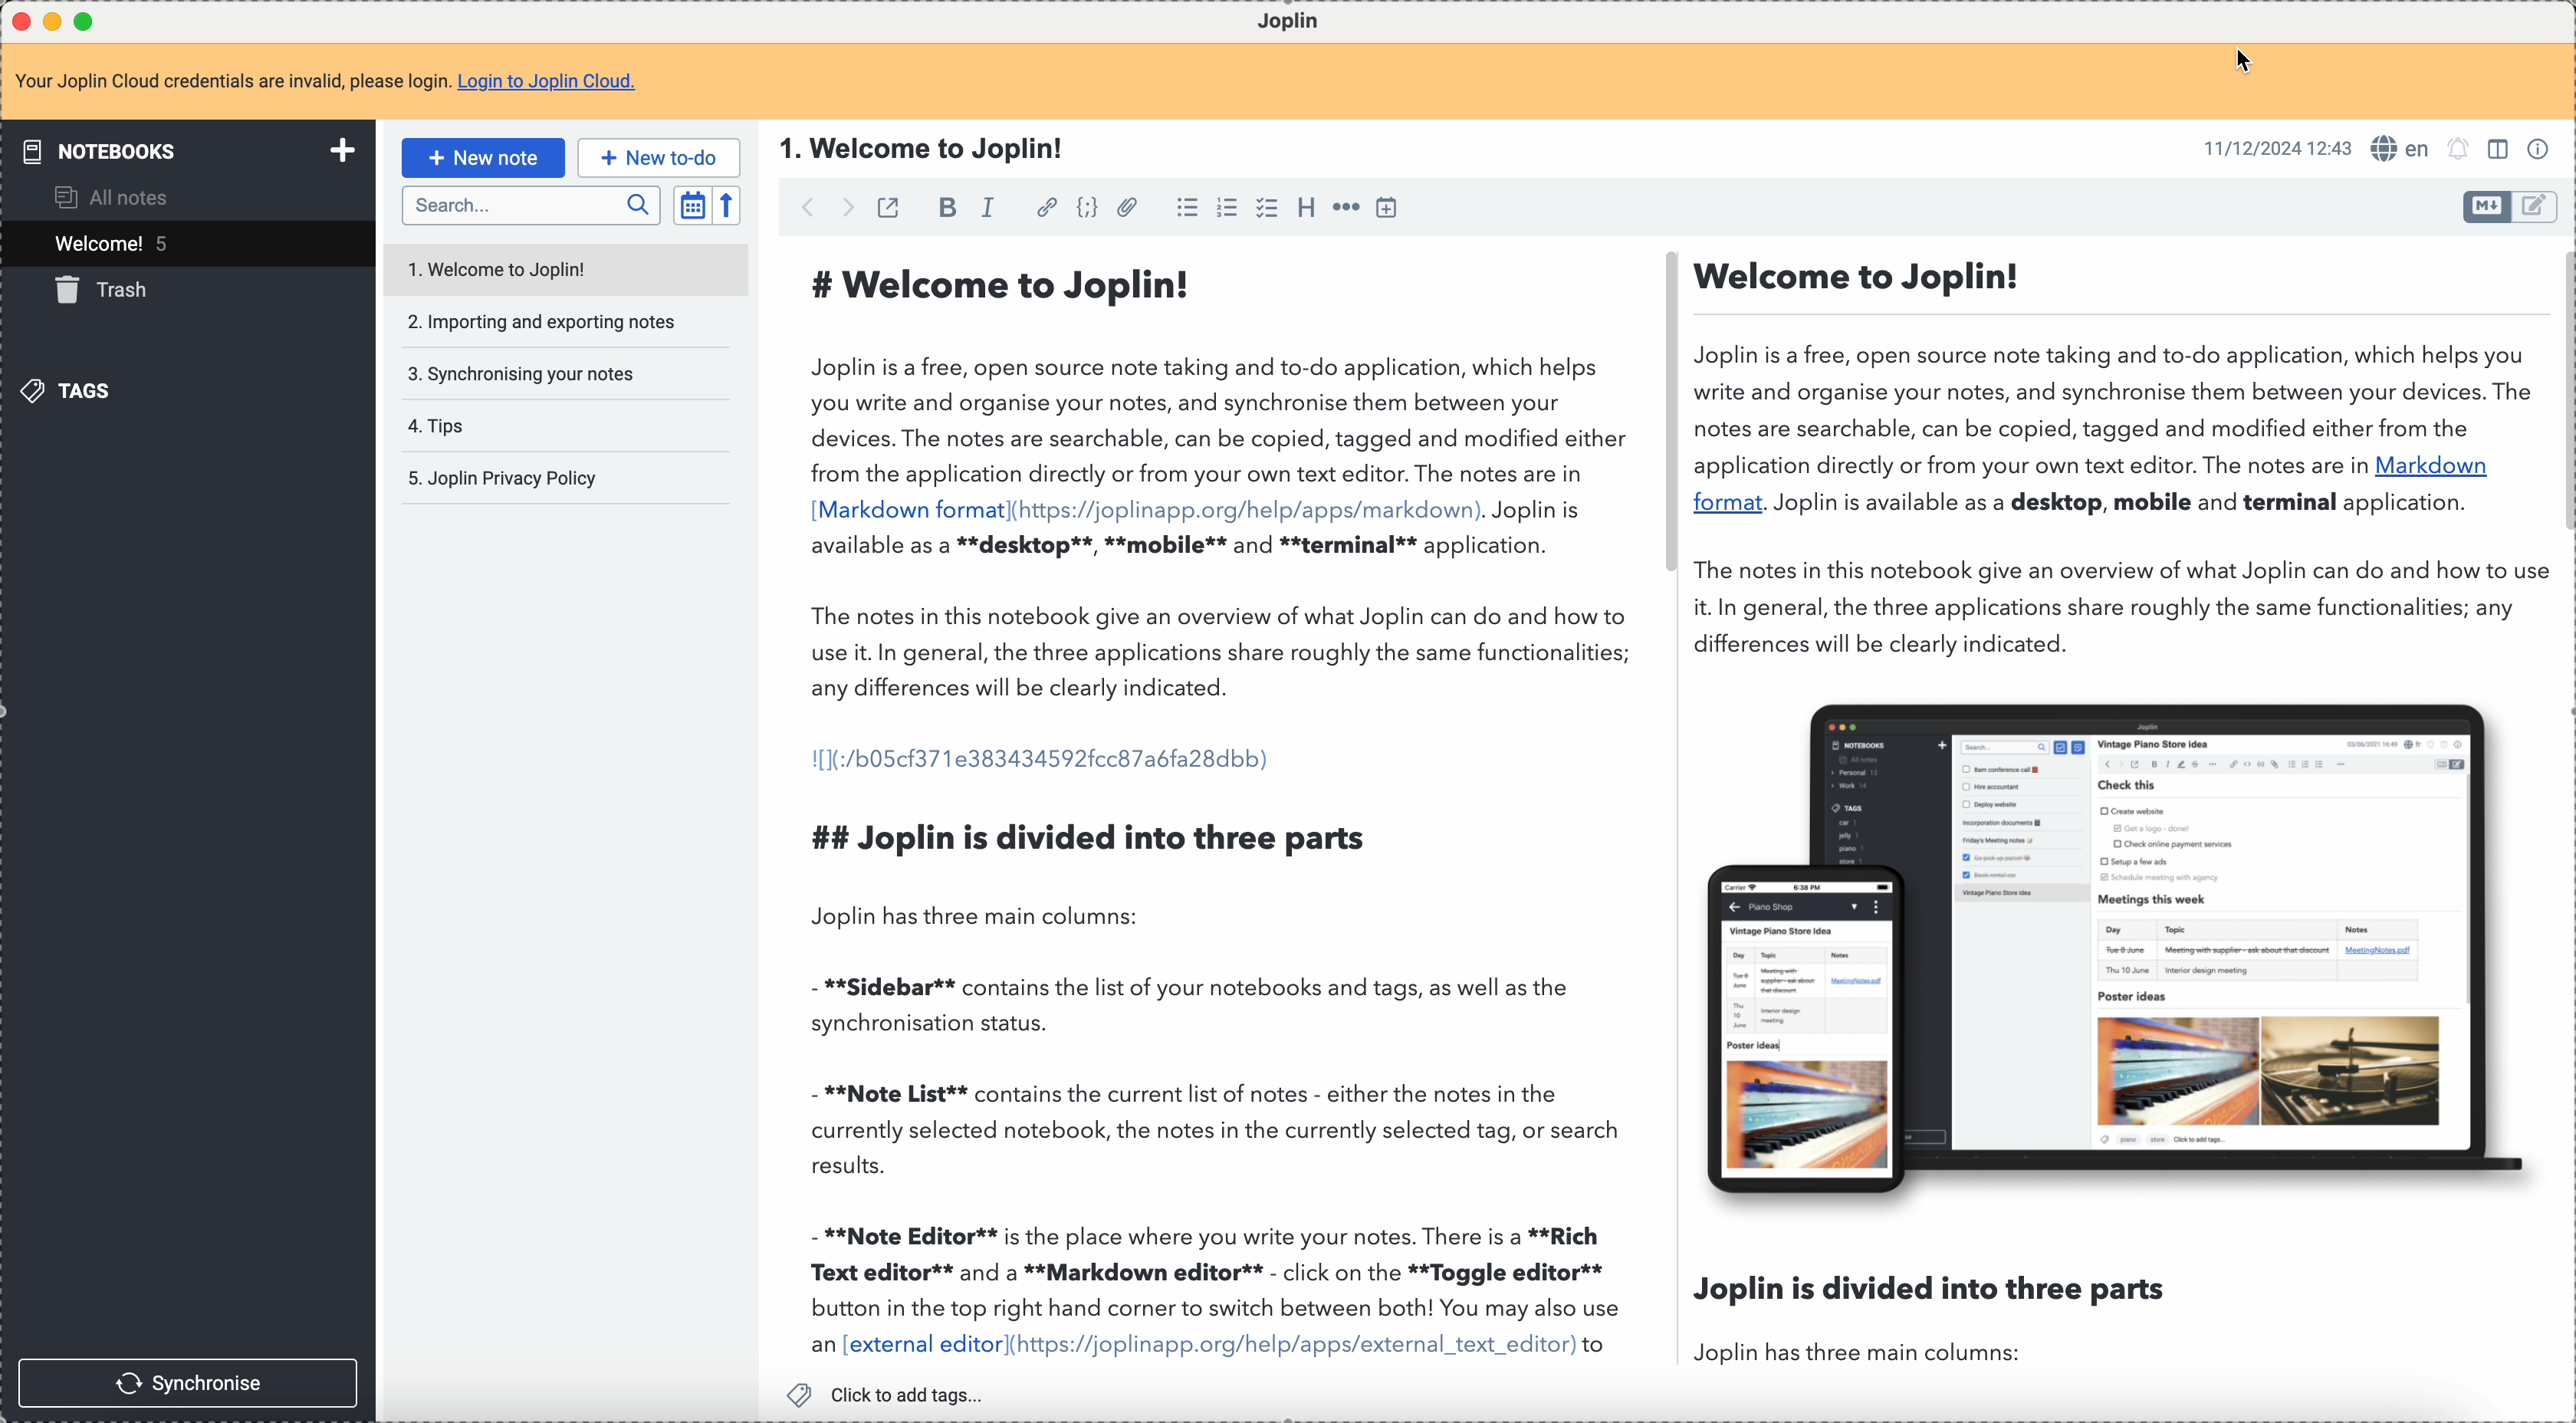  What do you see at coordinates (1219, 417) in the screenshot?
I see `Joplin is a free, open source note taking and to-do application, which helps
you write and organise your notes, and synchronise them between your
devices. The notes are searchable, can be copied, tagged and modified either
from the application directly or from your own text editor. The notes are in` at bounding box center [1219, 417].